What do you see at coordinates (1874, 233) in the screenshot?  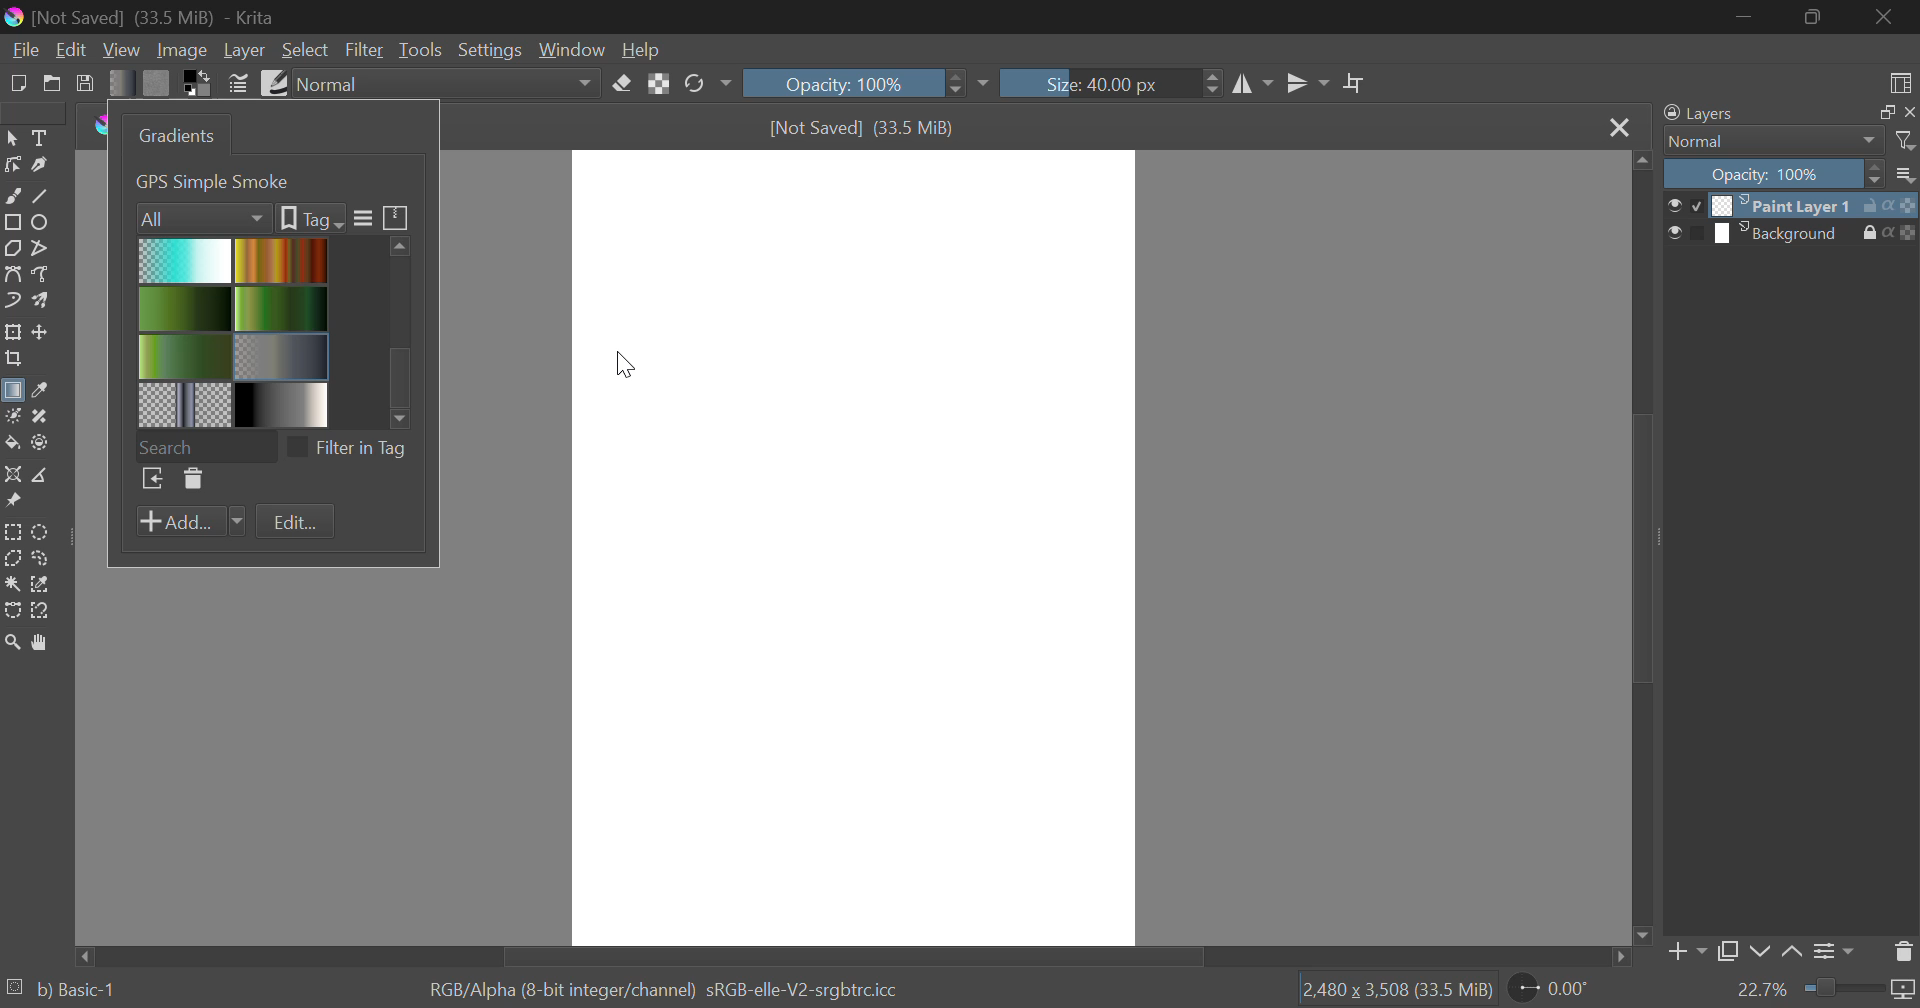 I see `lock` at bounding box center [1874, 233].